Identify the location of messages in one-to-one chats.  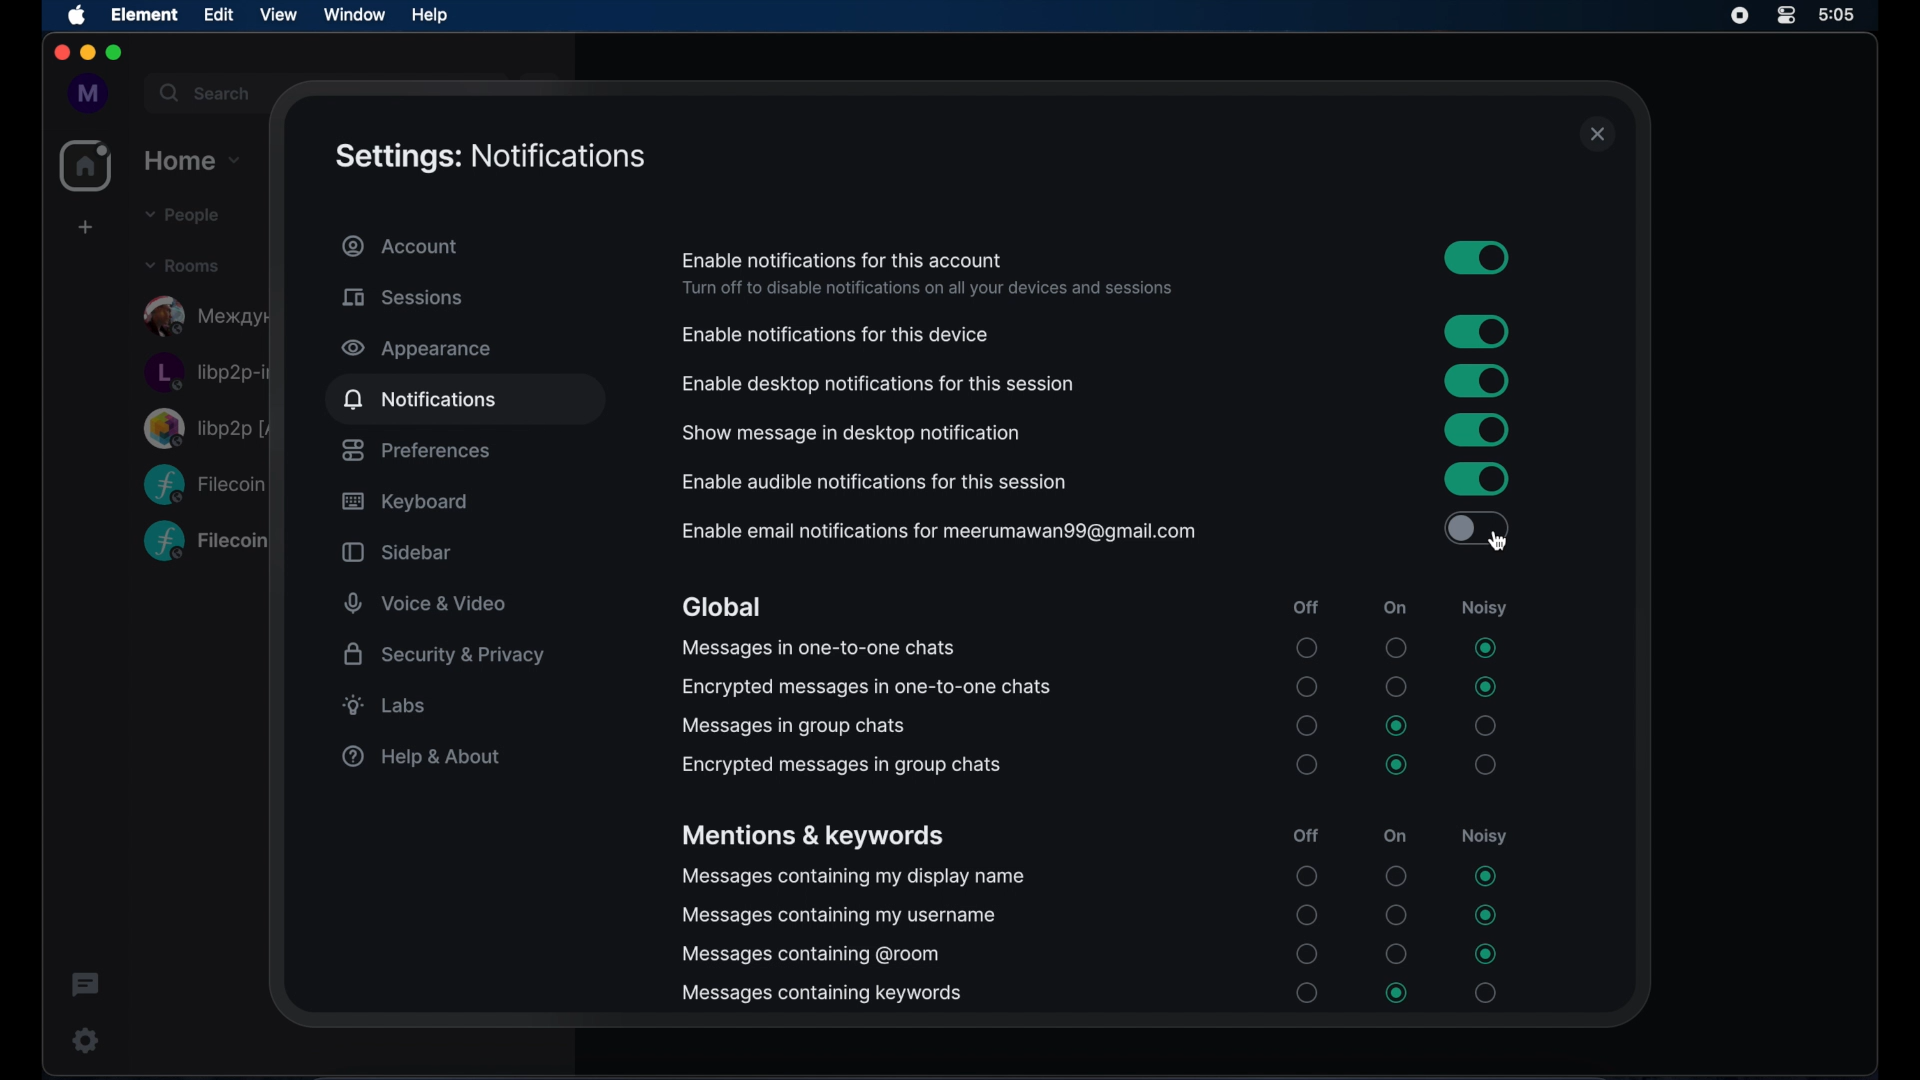
(817, 648).